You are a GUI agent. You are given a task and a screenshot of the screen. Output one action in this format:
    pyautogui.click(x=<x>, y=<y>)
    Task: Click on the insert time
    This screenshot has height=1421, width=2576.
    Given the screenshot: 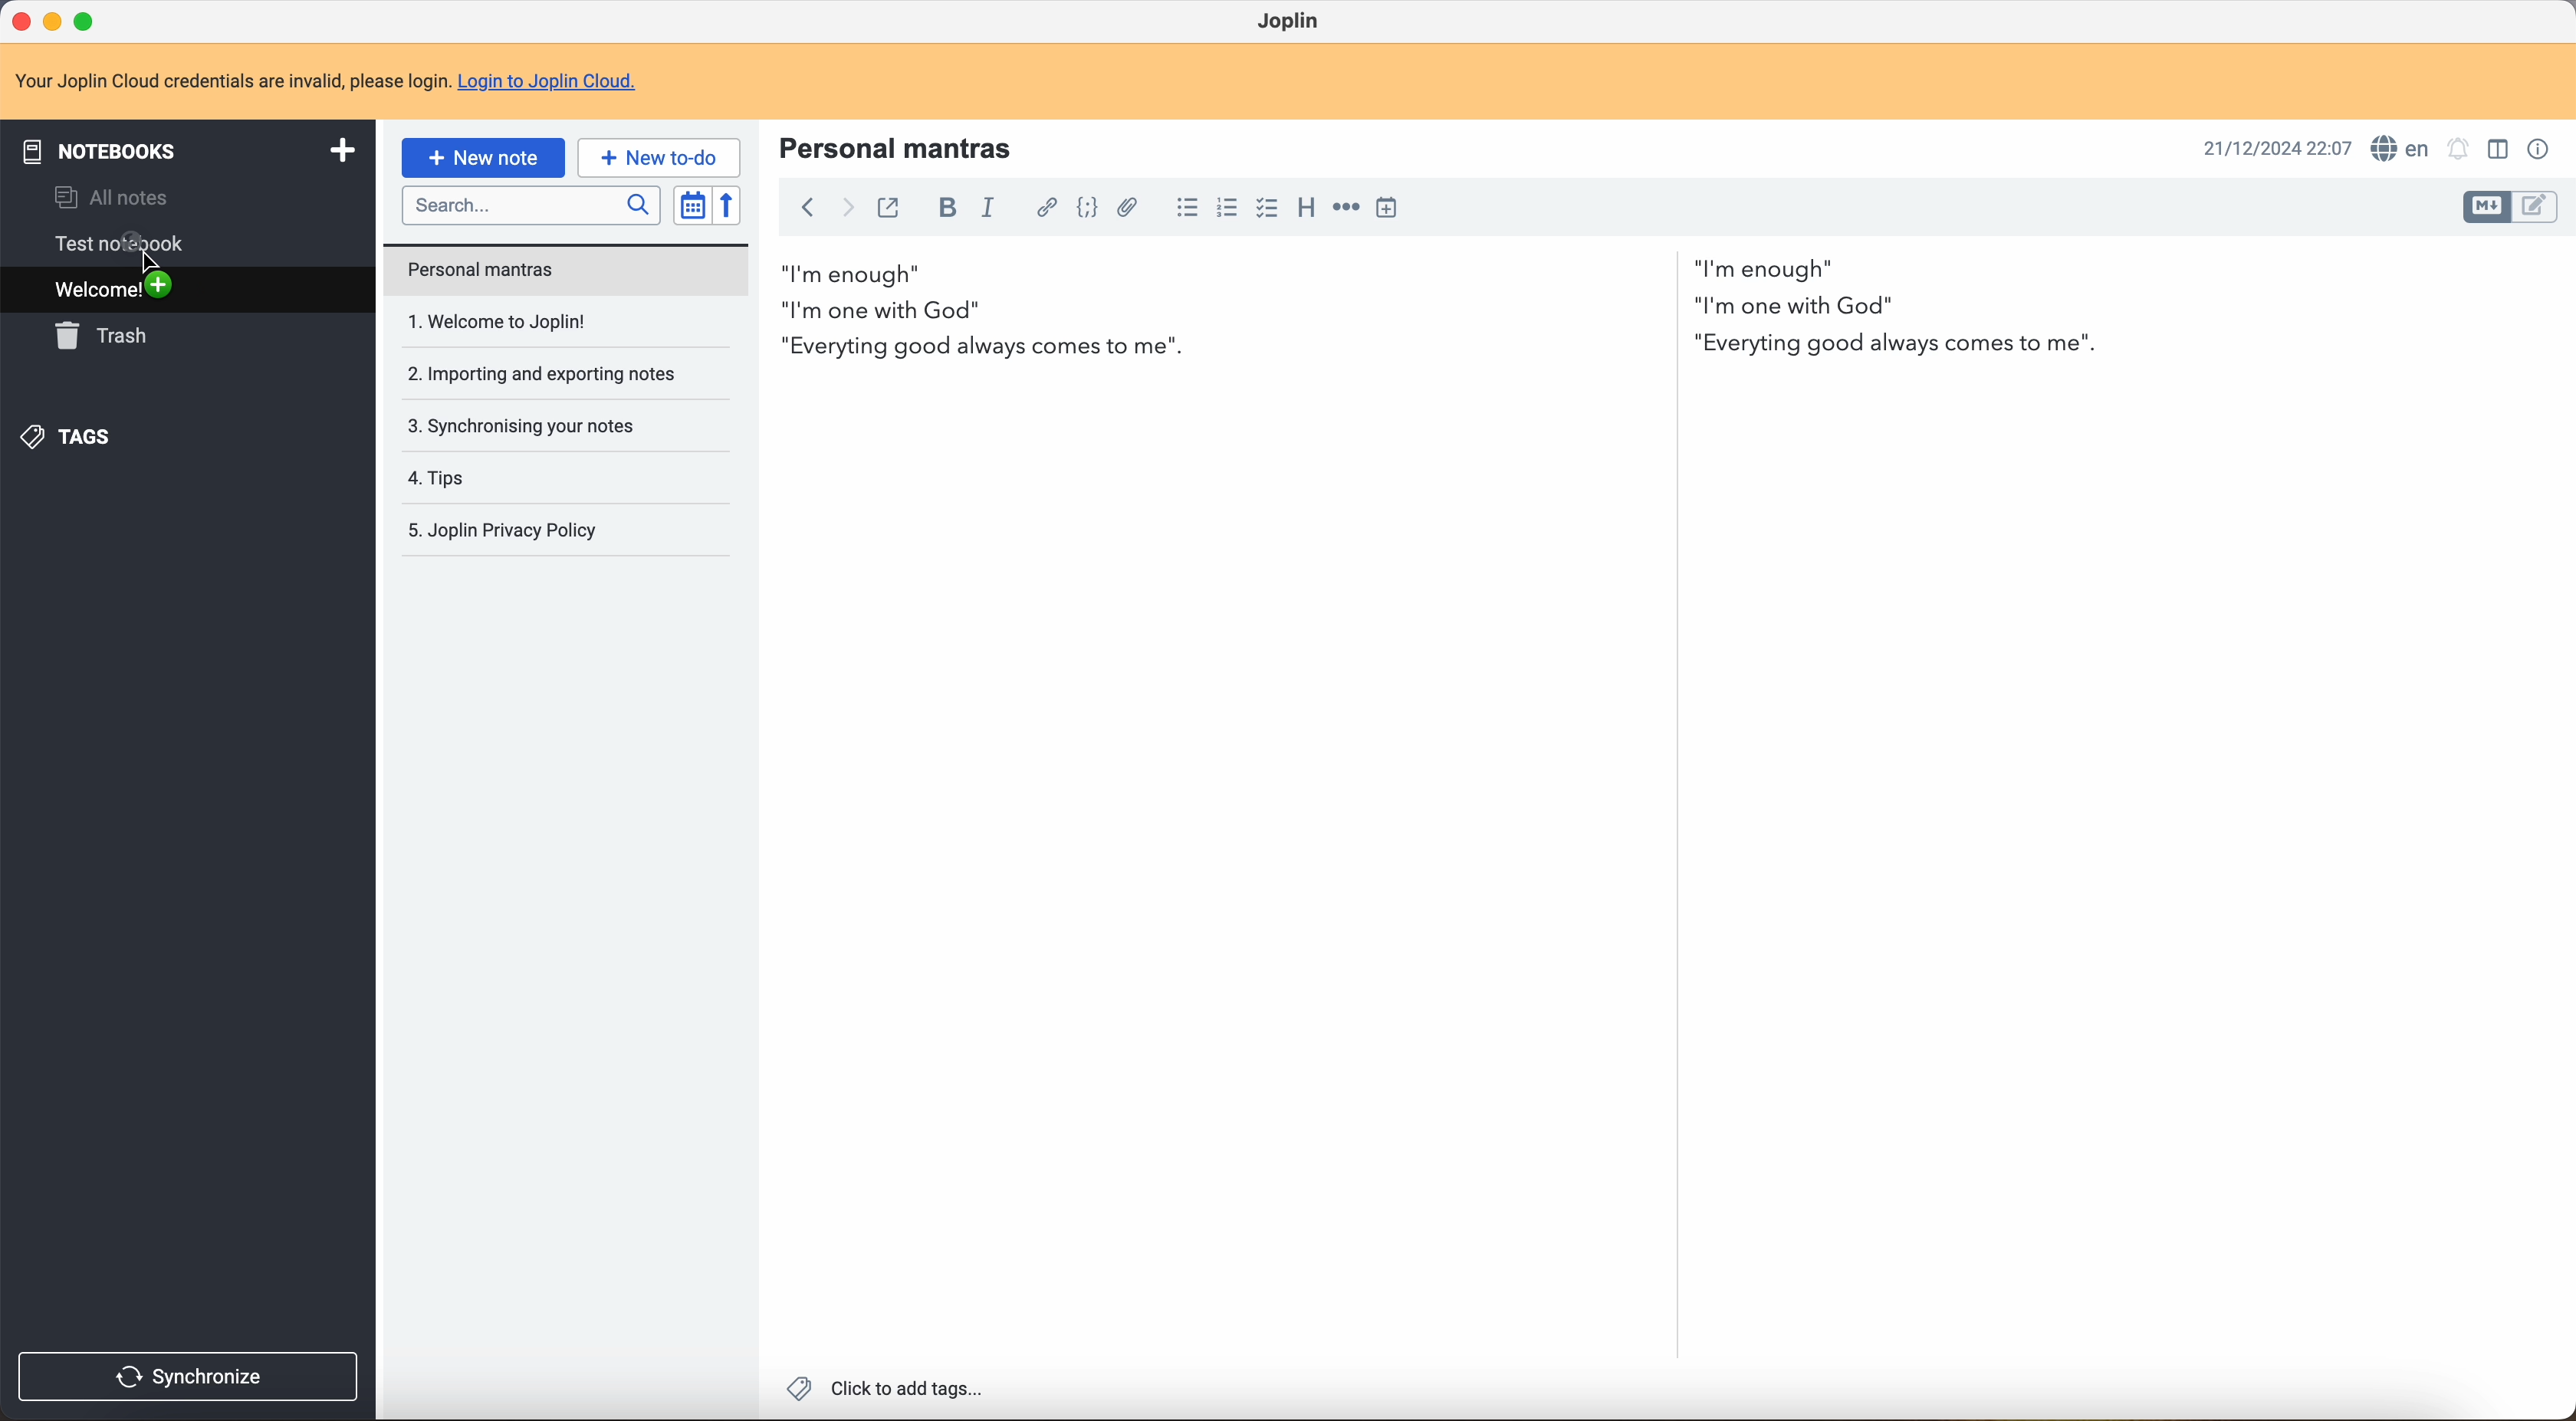 What is the action you would take?
    pyautogui.click(x=1392, y=208)
    